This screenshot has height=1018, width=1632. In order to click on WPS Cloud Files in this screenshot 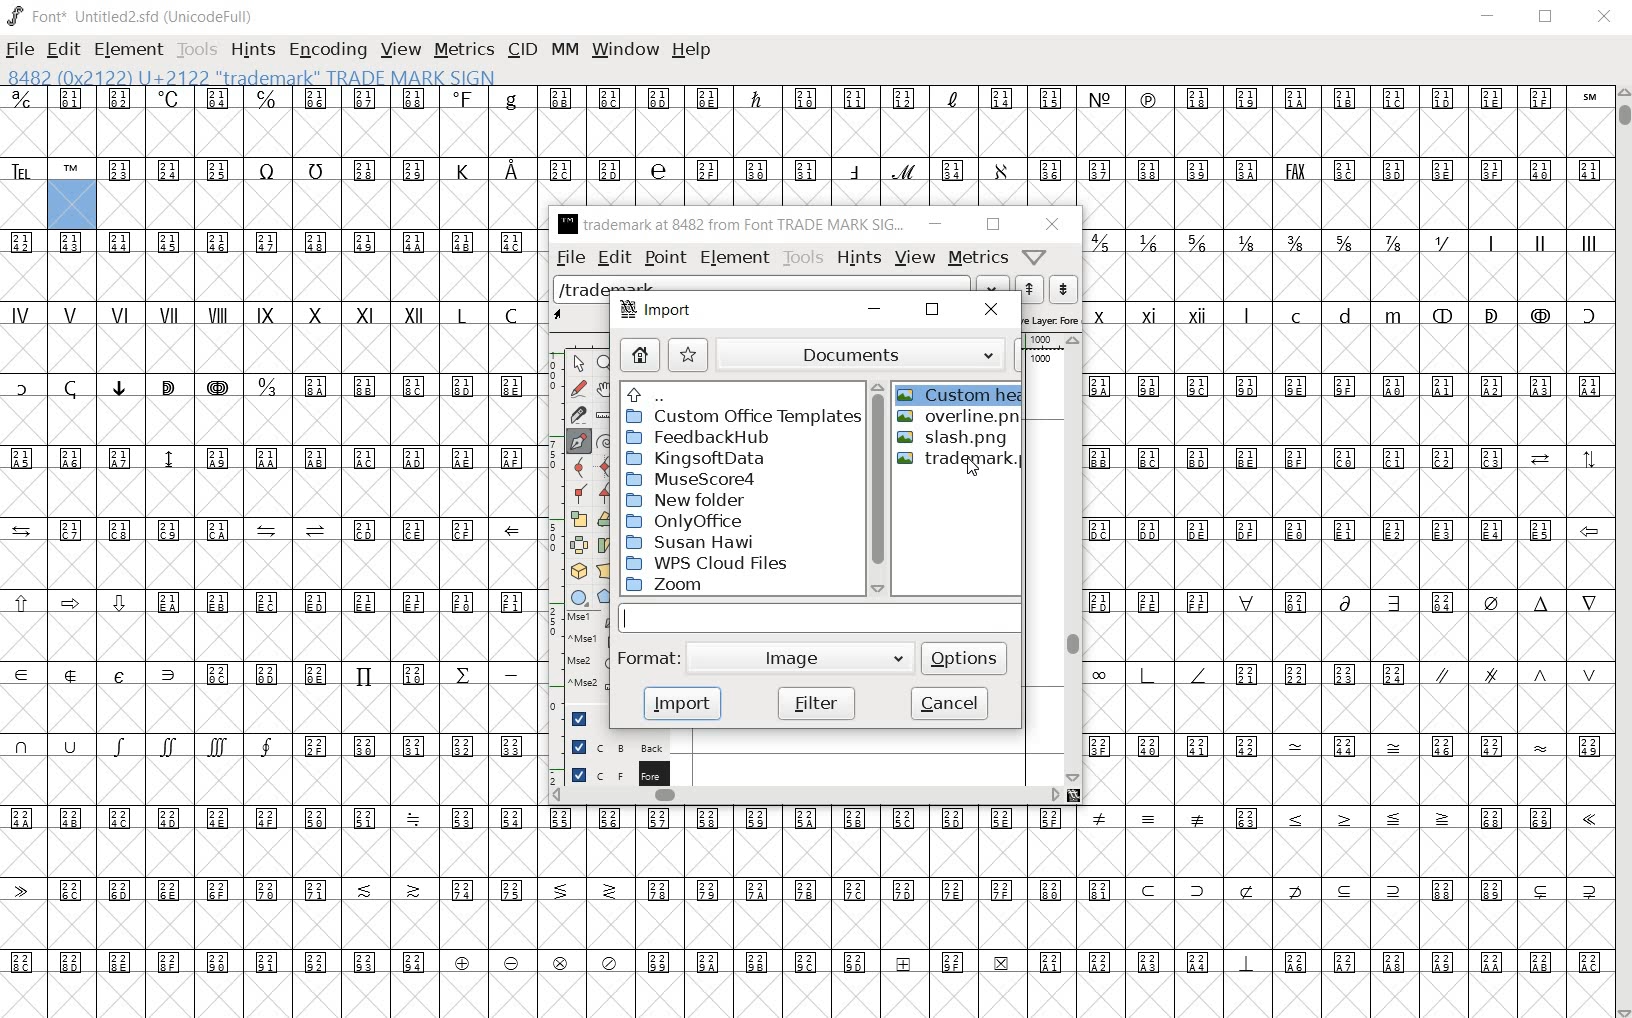, I will do `click(713, 563)`.